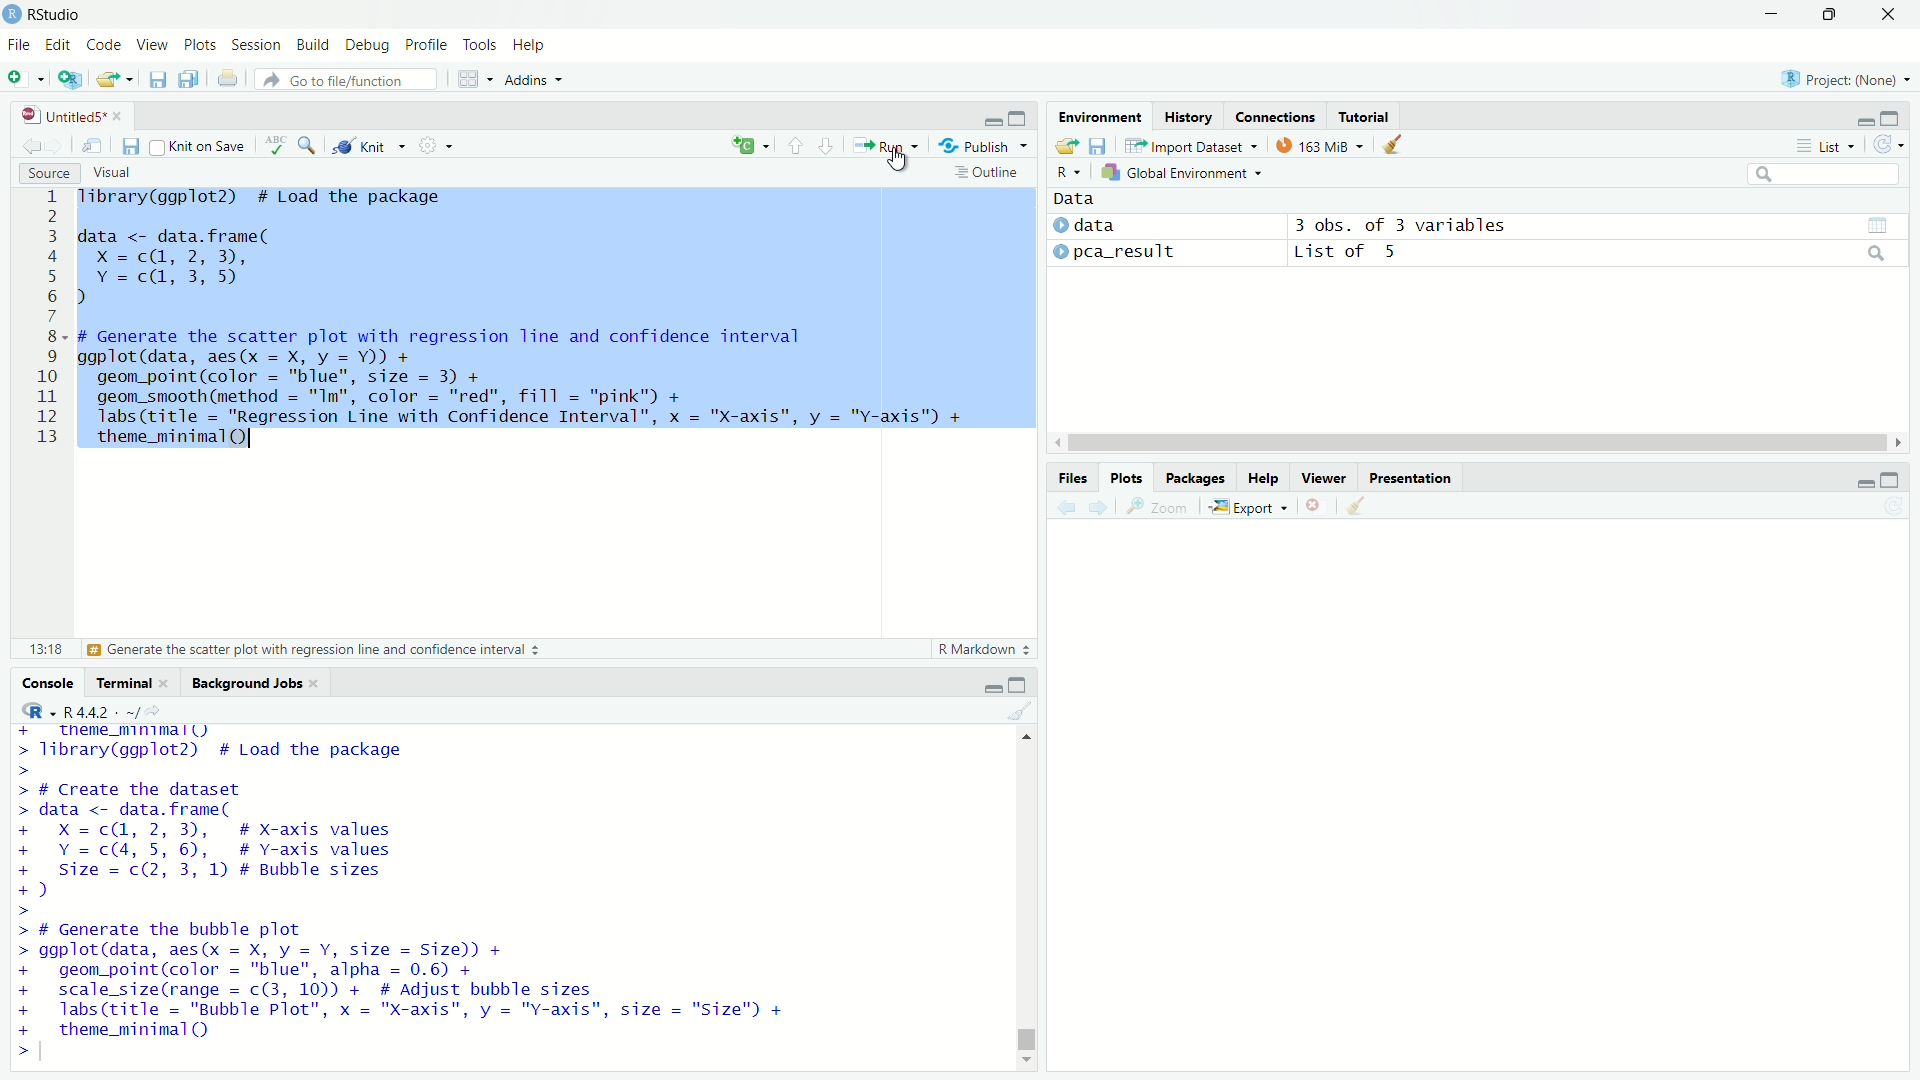 Image resolution: width=1920 pixels, height=1080 pixels. I want to click on minimize, so click(990, 685).